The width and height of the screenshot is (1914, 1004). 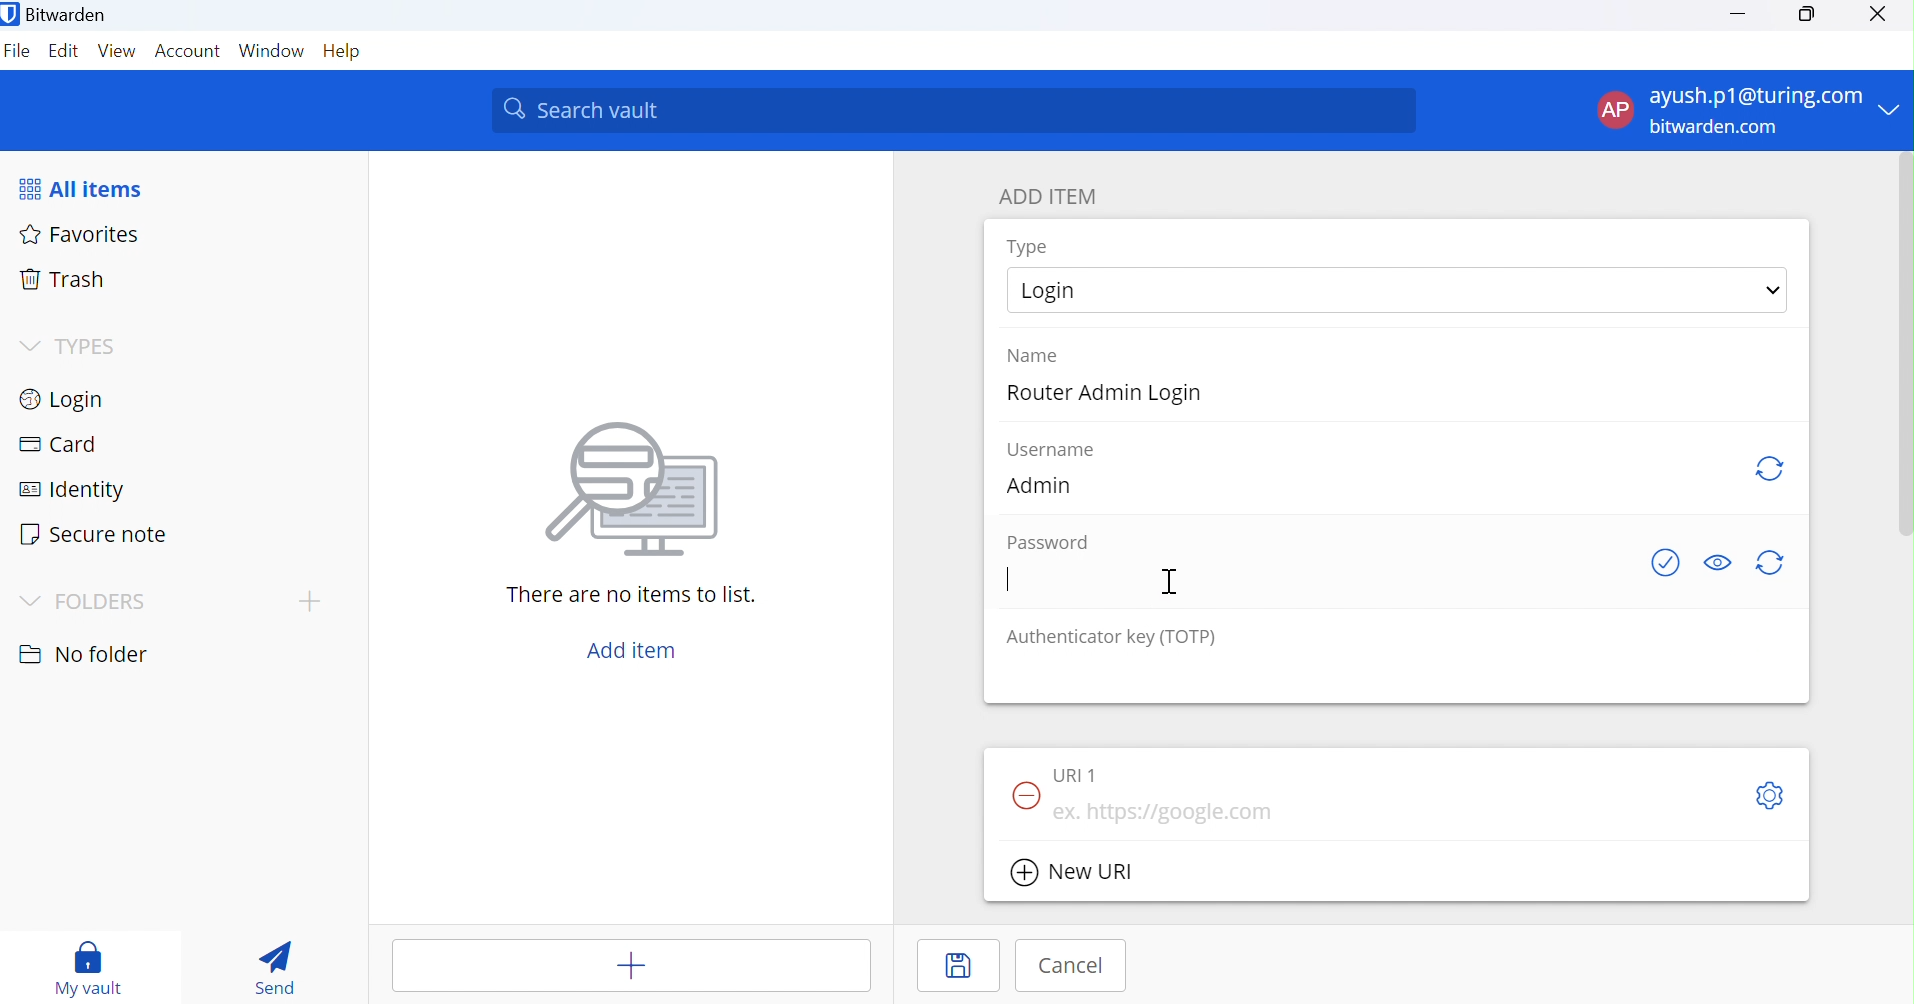 What do you see at coordinates (94, 186) in the screenshot?
I see `All items` at bounding box center [94, 186].